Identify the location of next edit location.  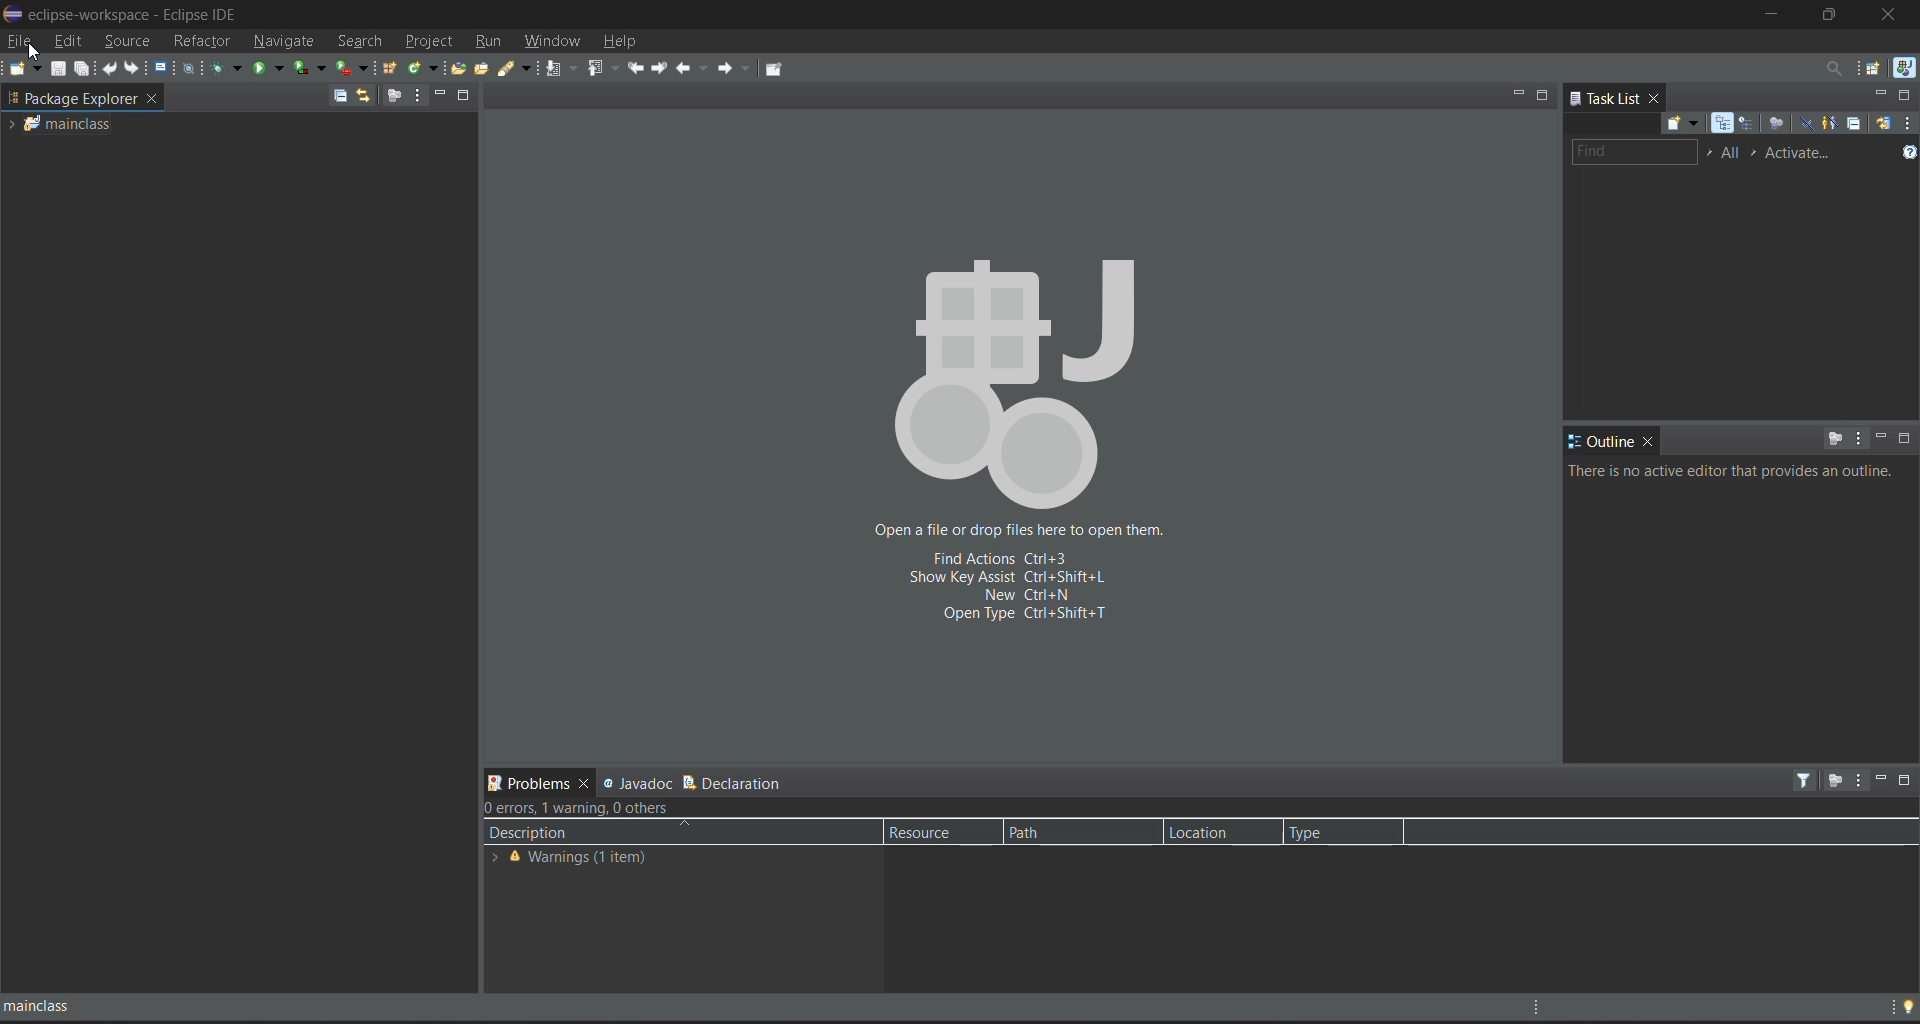
(663, 65).